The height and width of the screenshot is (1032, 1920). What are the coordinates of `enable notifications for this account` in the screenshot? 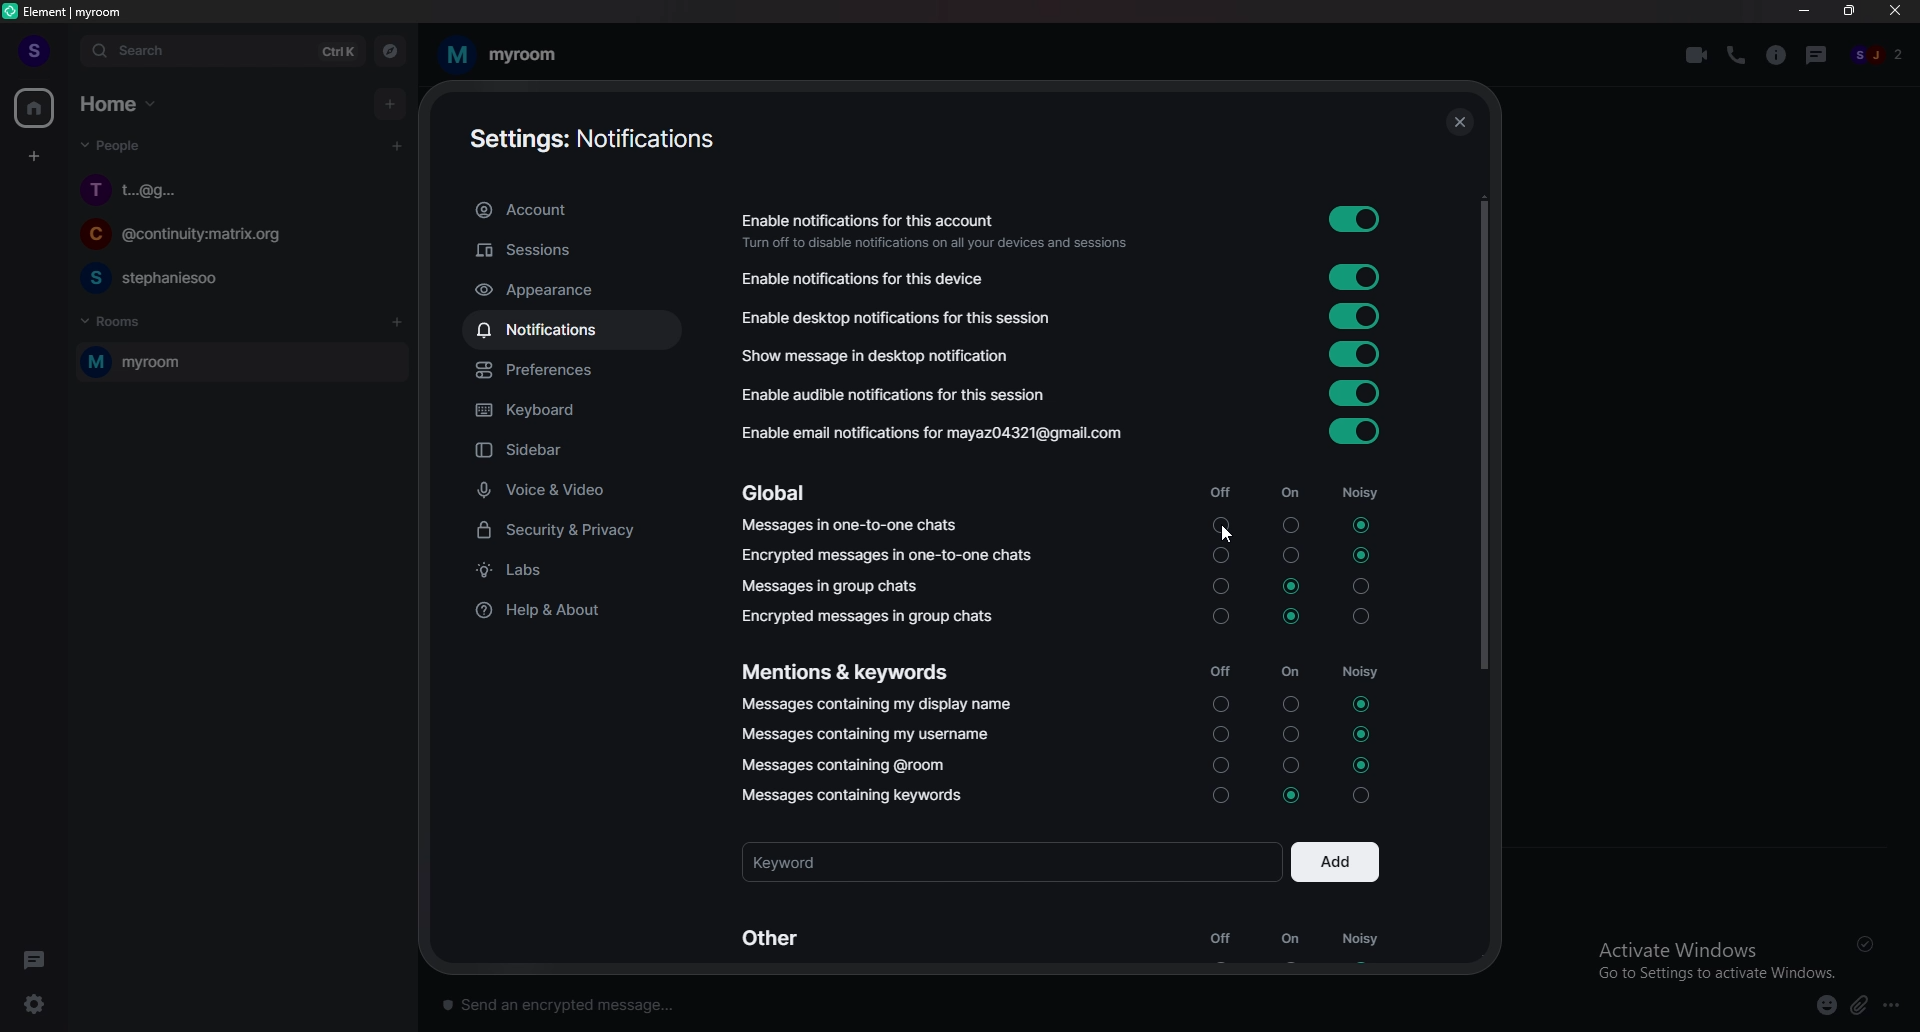 It's located at (937, 232).